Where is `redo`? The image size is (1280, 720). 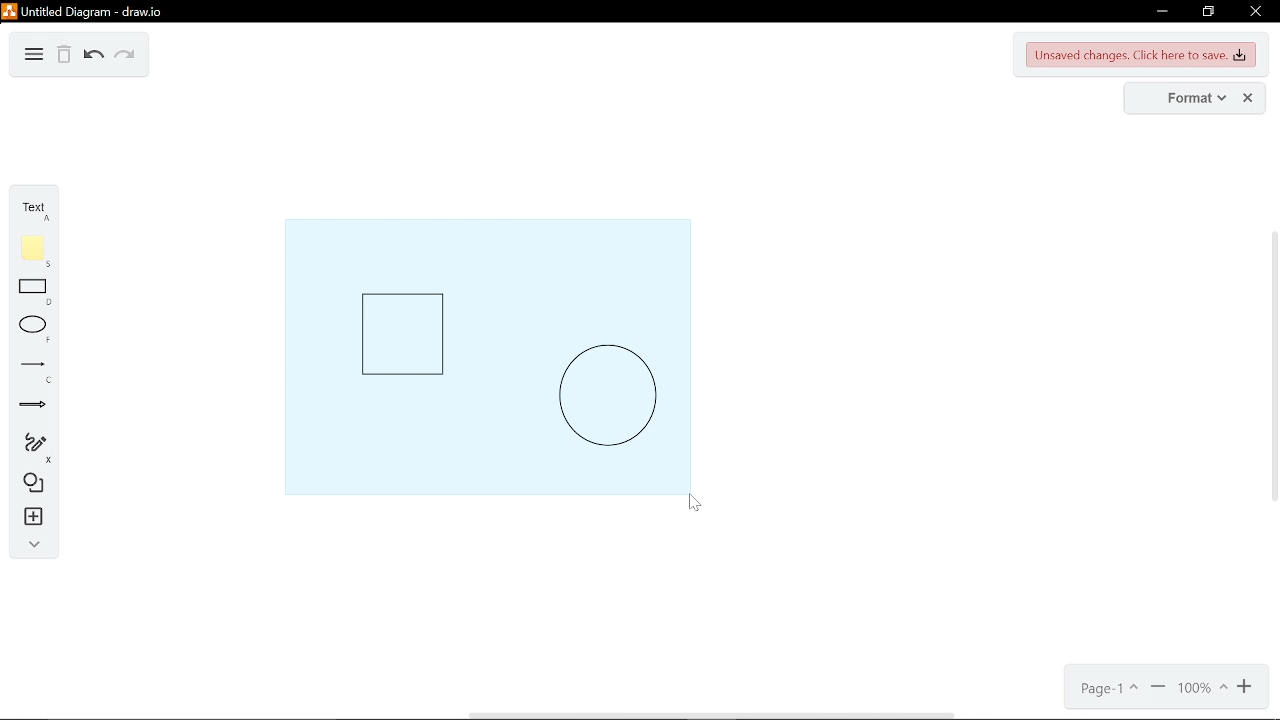 redo is located at coordinates (126, 55).